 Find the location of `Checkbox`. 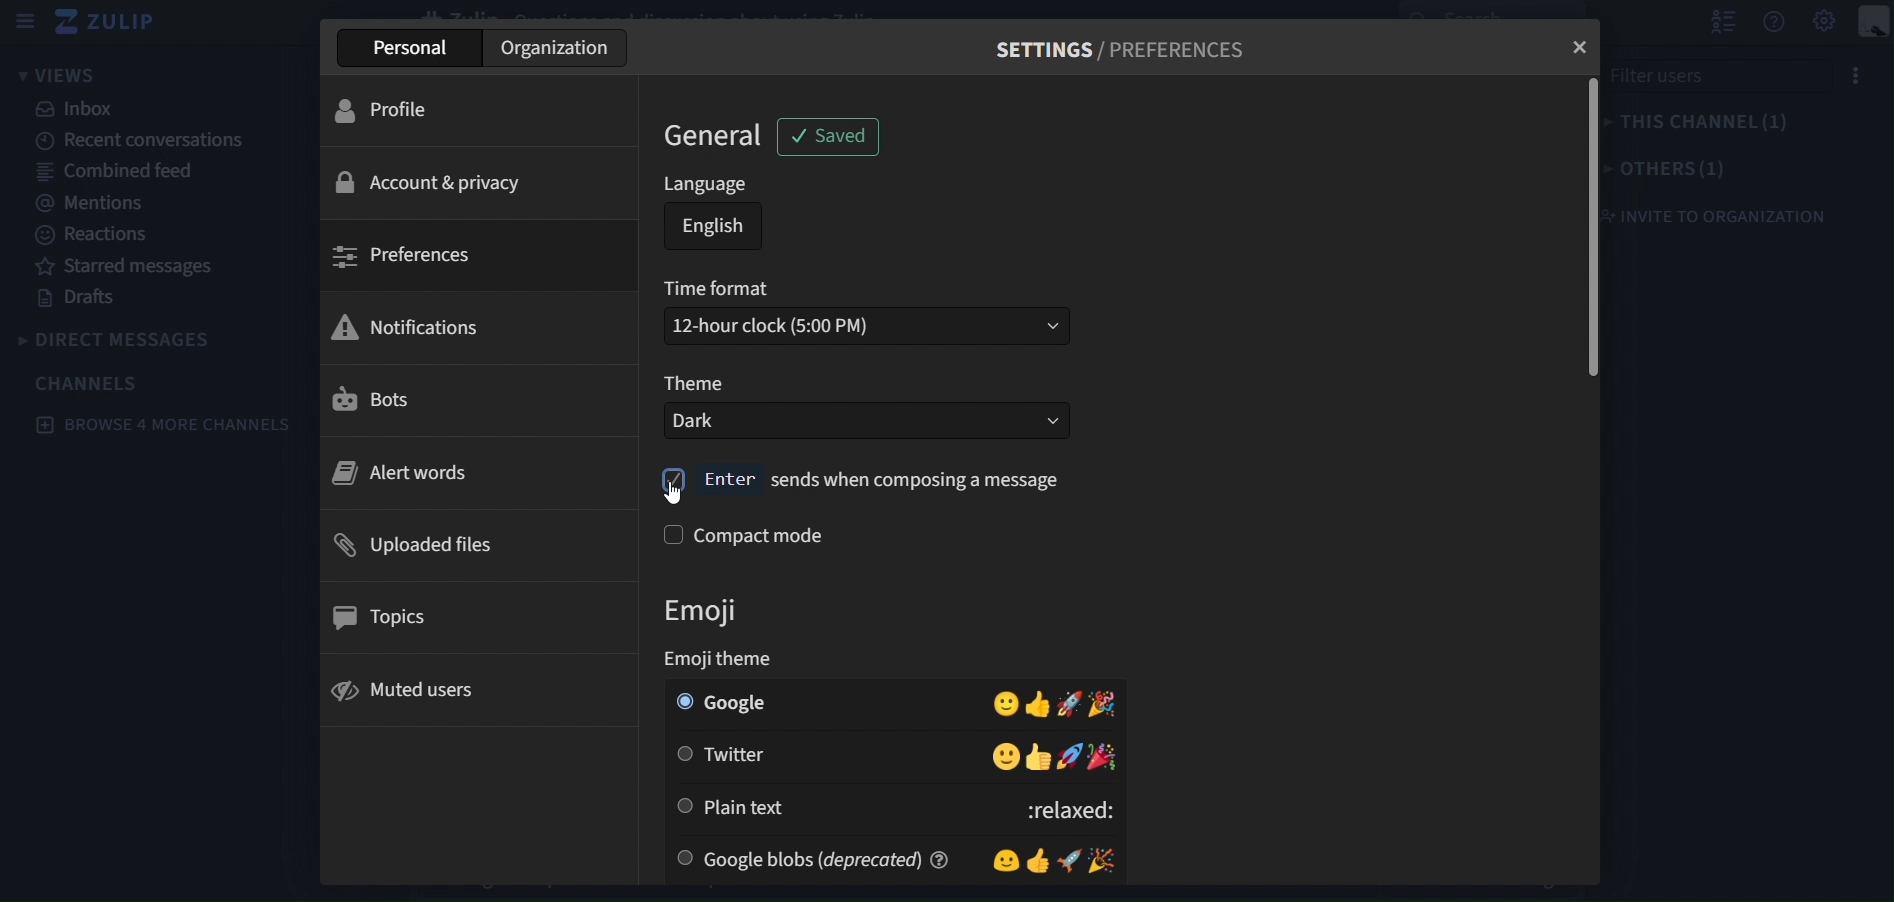

Checkbox is located at coordinates (686, 805).